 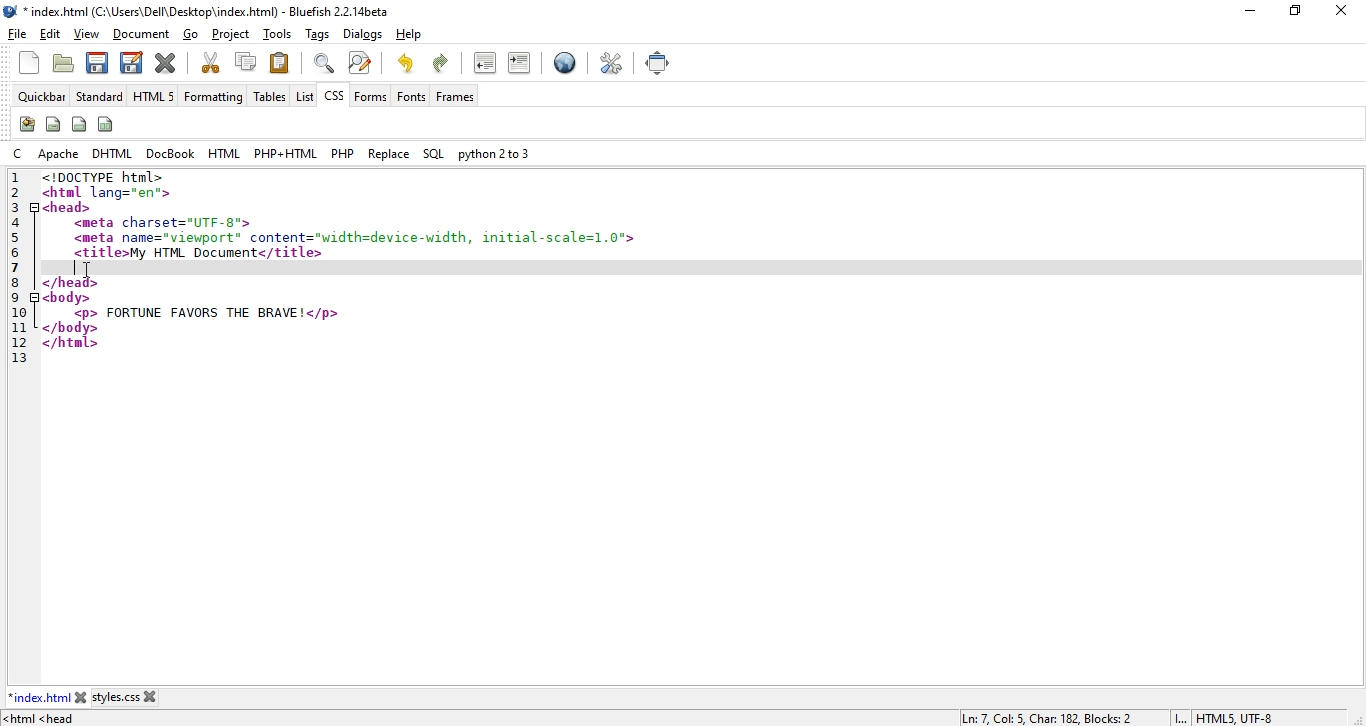 I want to click on 11, so click(x=18, y=326).